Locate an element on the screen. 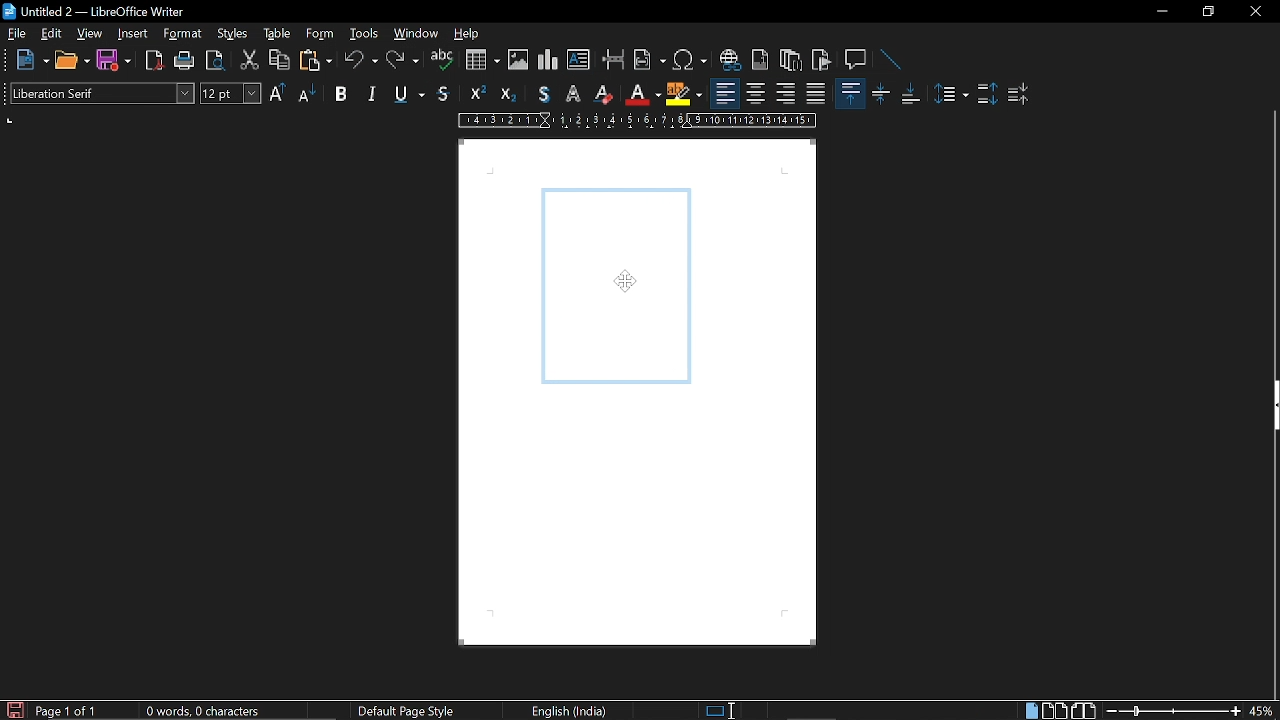 The width and height of the screenshot is (1280, 720). close is located at coordinates (1254, 13).